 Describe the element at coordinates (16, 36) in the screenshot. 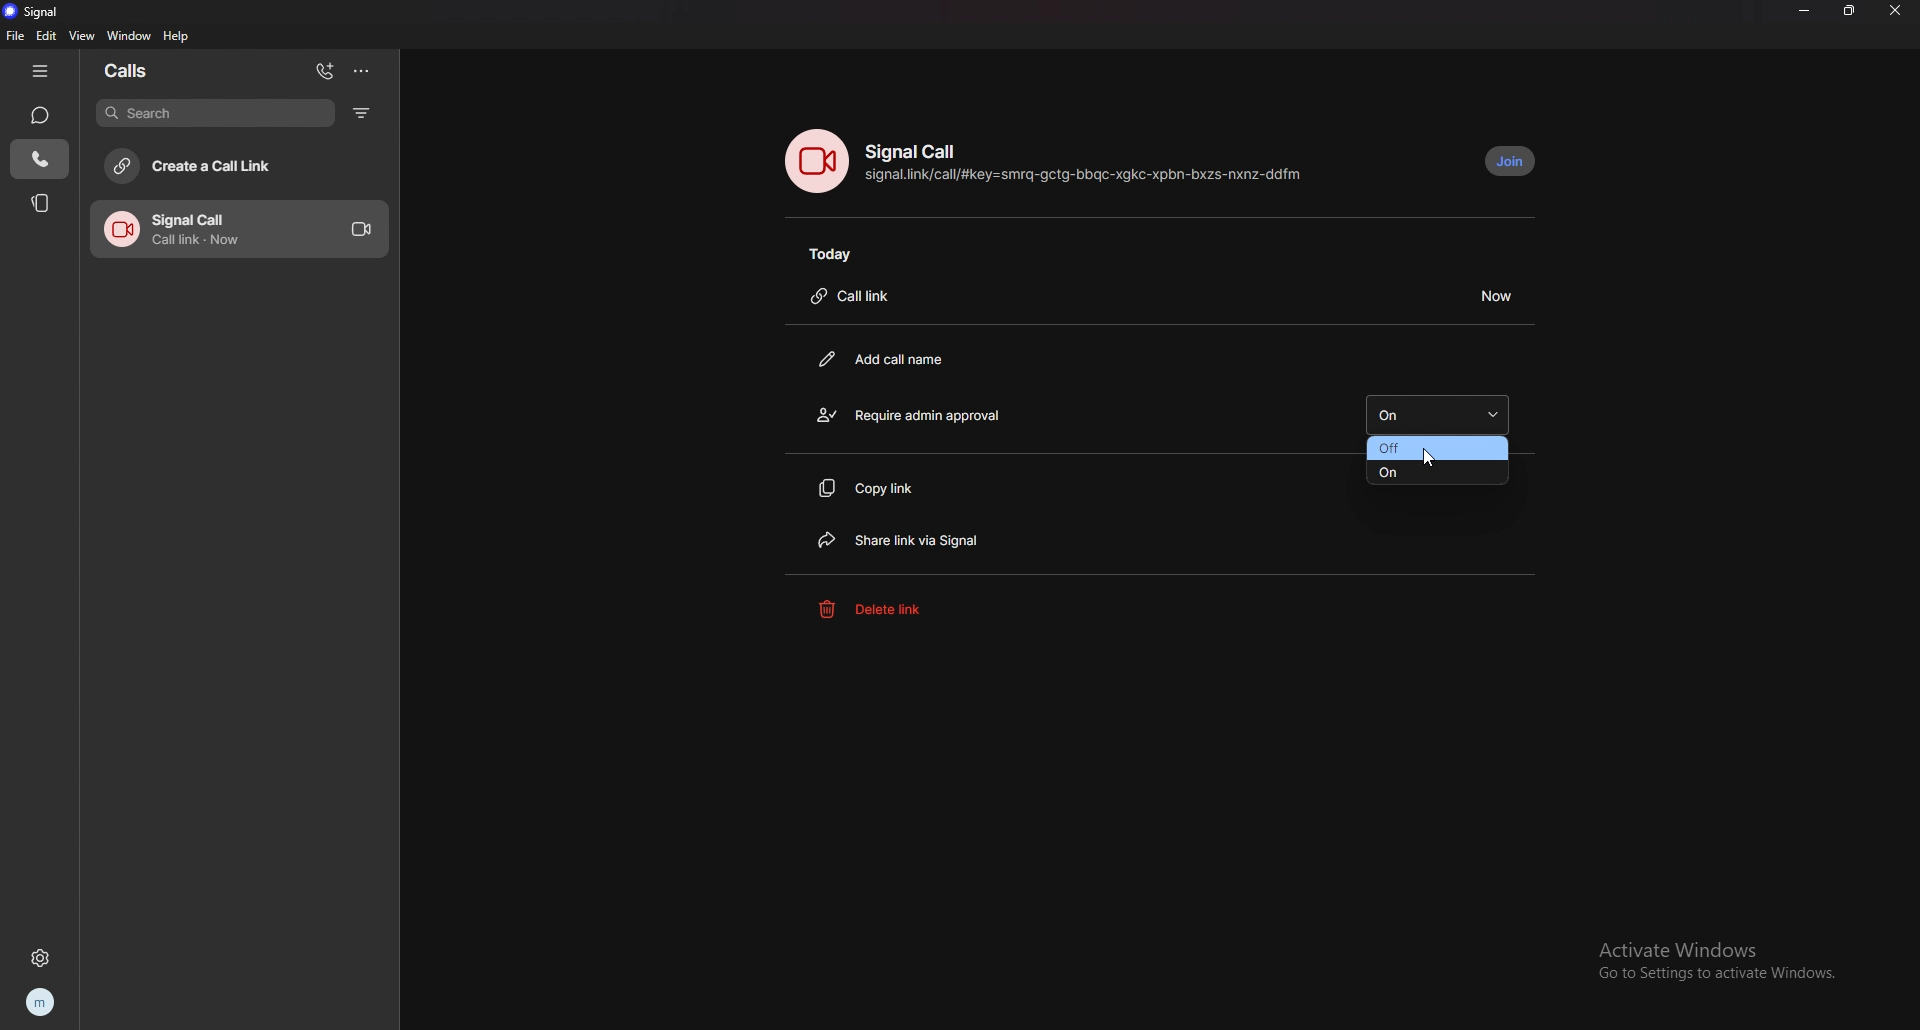

I see `file` at that location.